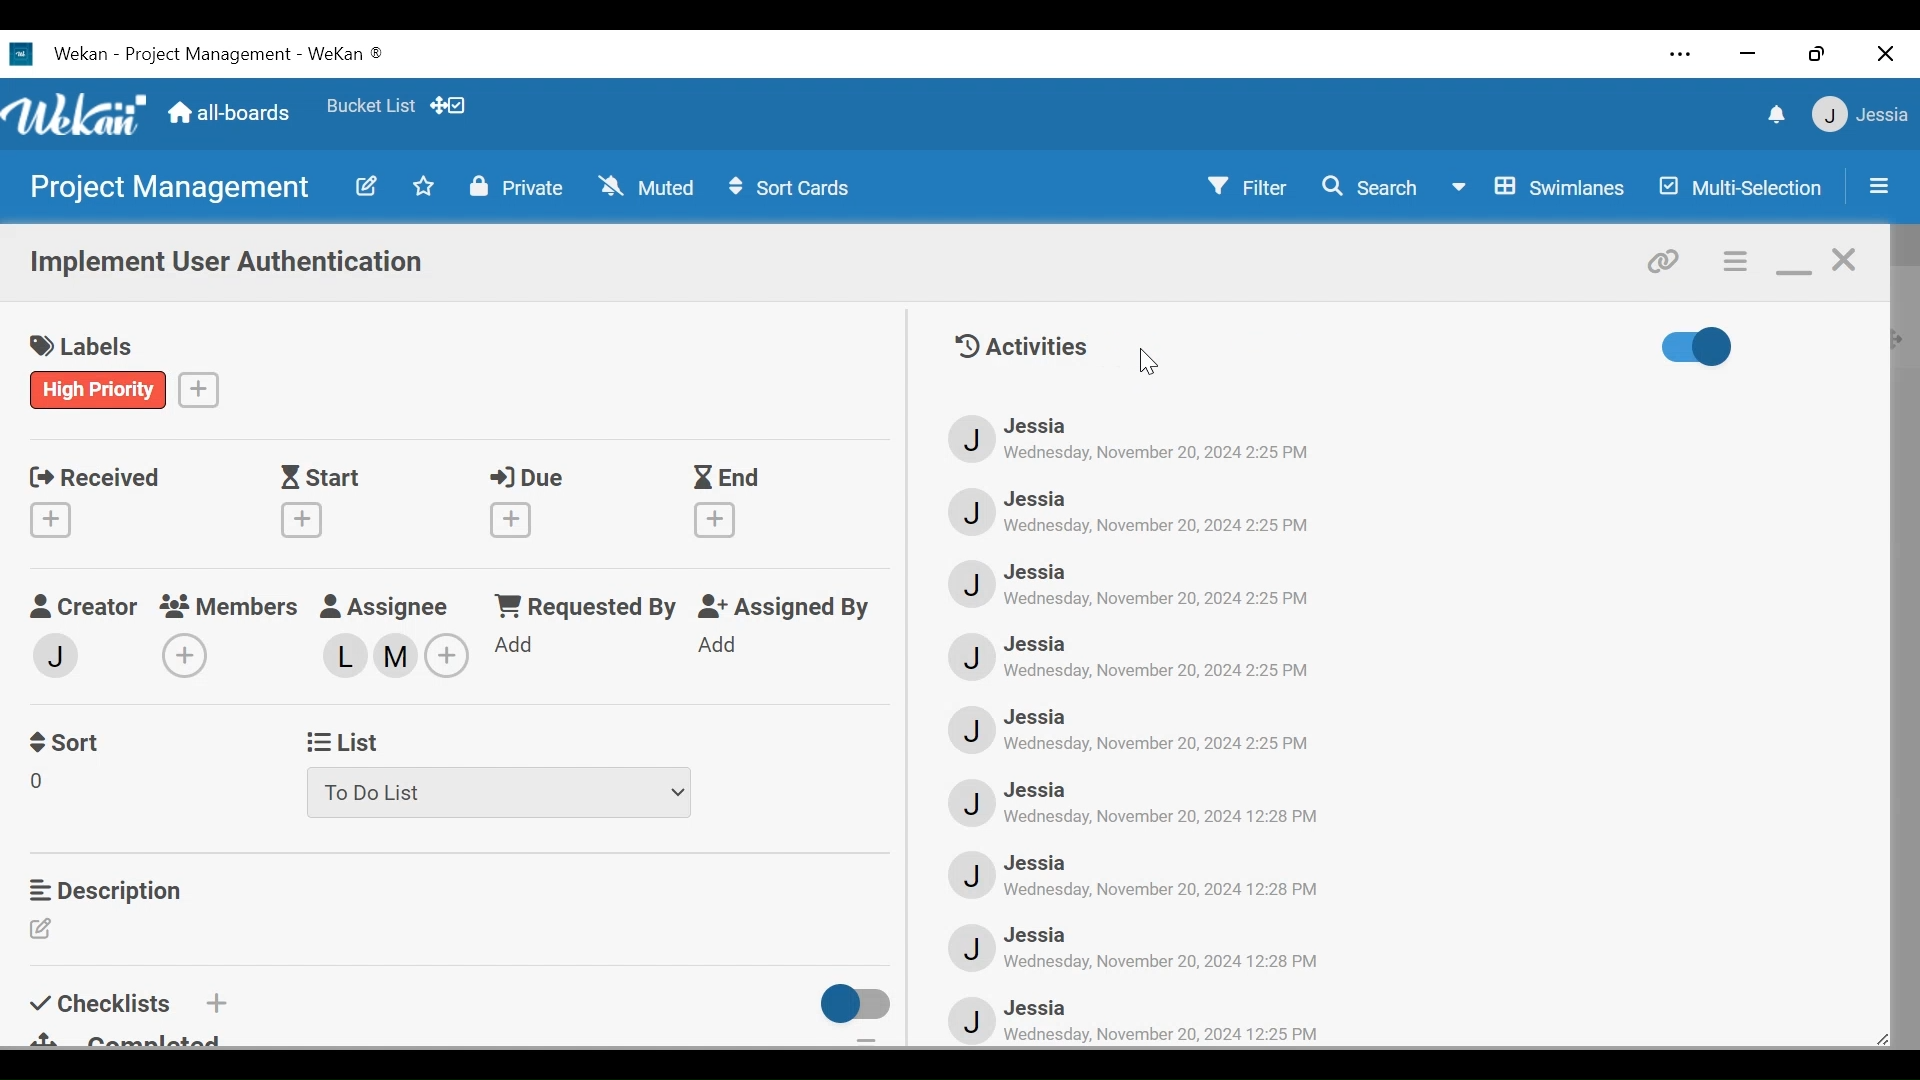 The image size is (1920, 1080). Describe the element at coordinates (1885, 55) in the screenshot. I see `close` at that location.